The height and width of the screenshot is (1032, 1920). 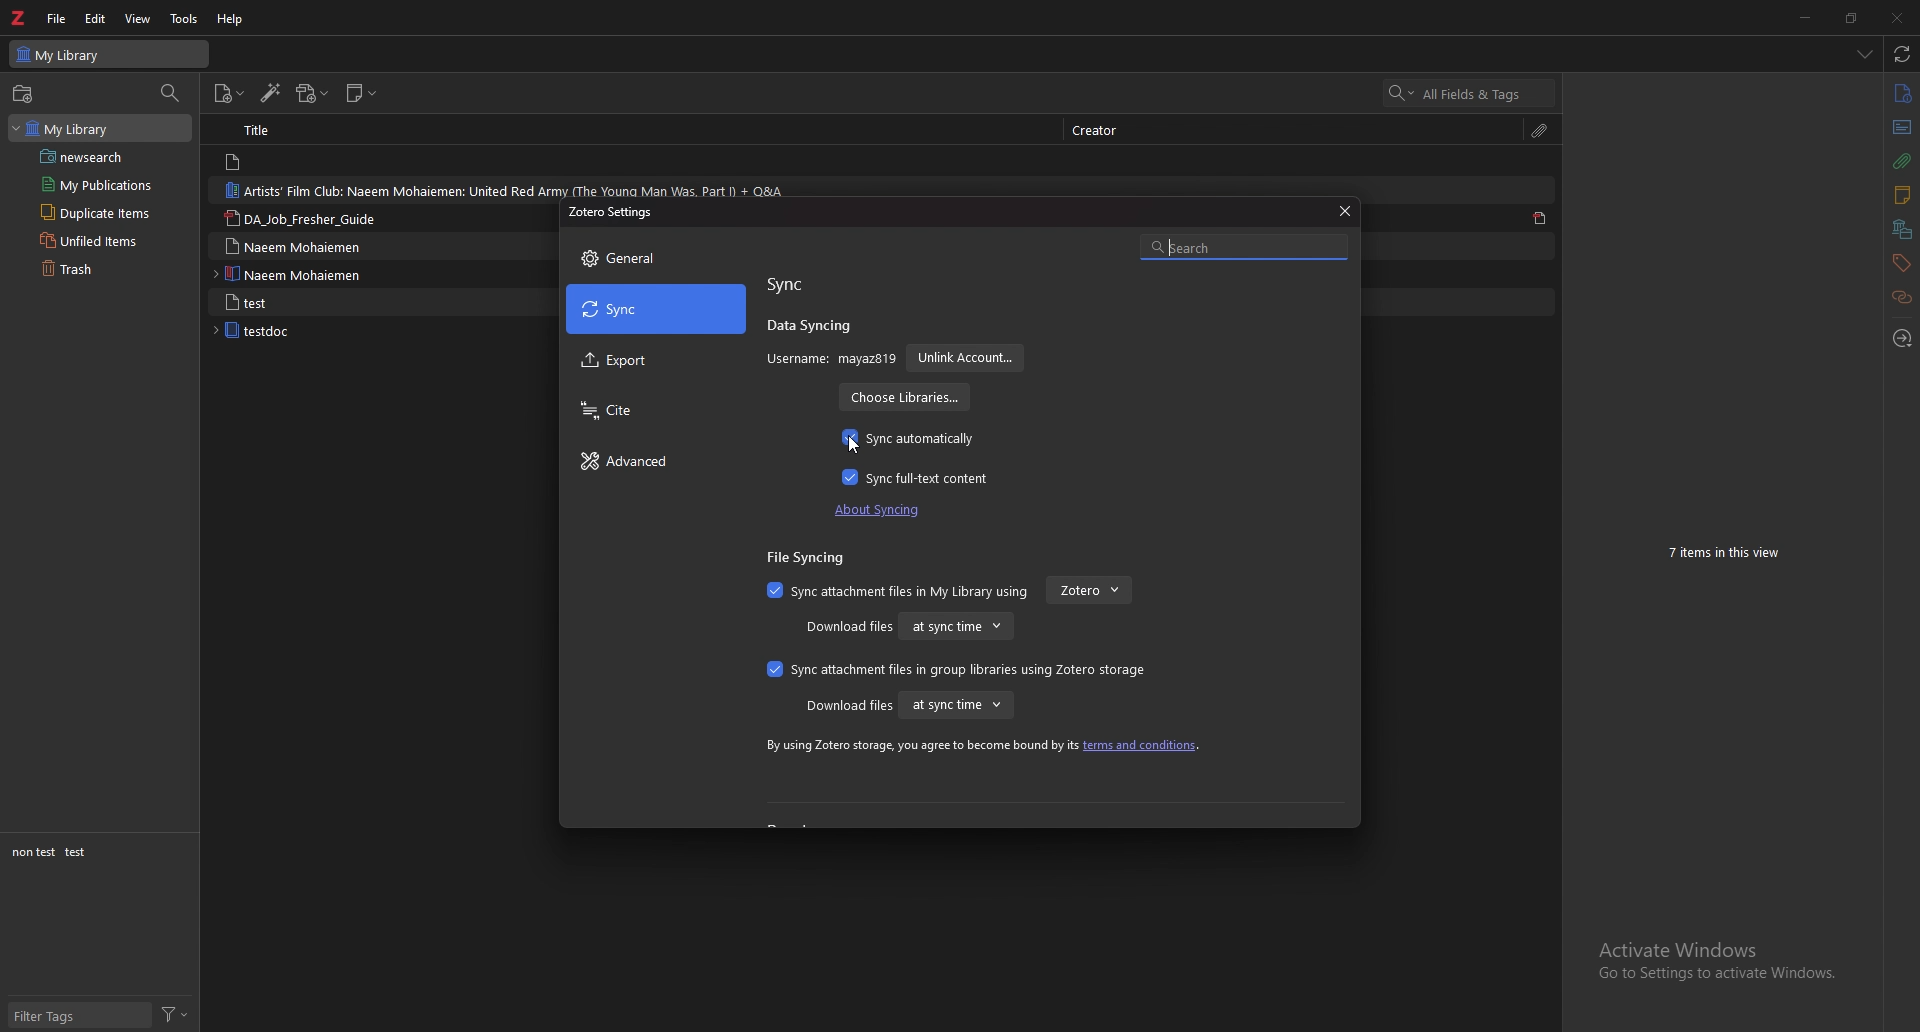 I want to click on attachment, so click(x=1901, y=161).